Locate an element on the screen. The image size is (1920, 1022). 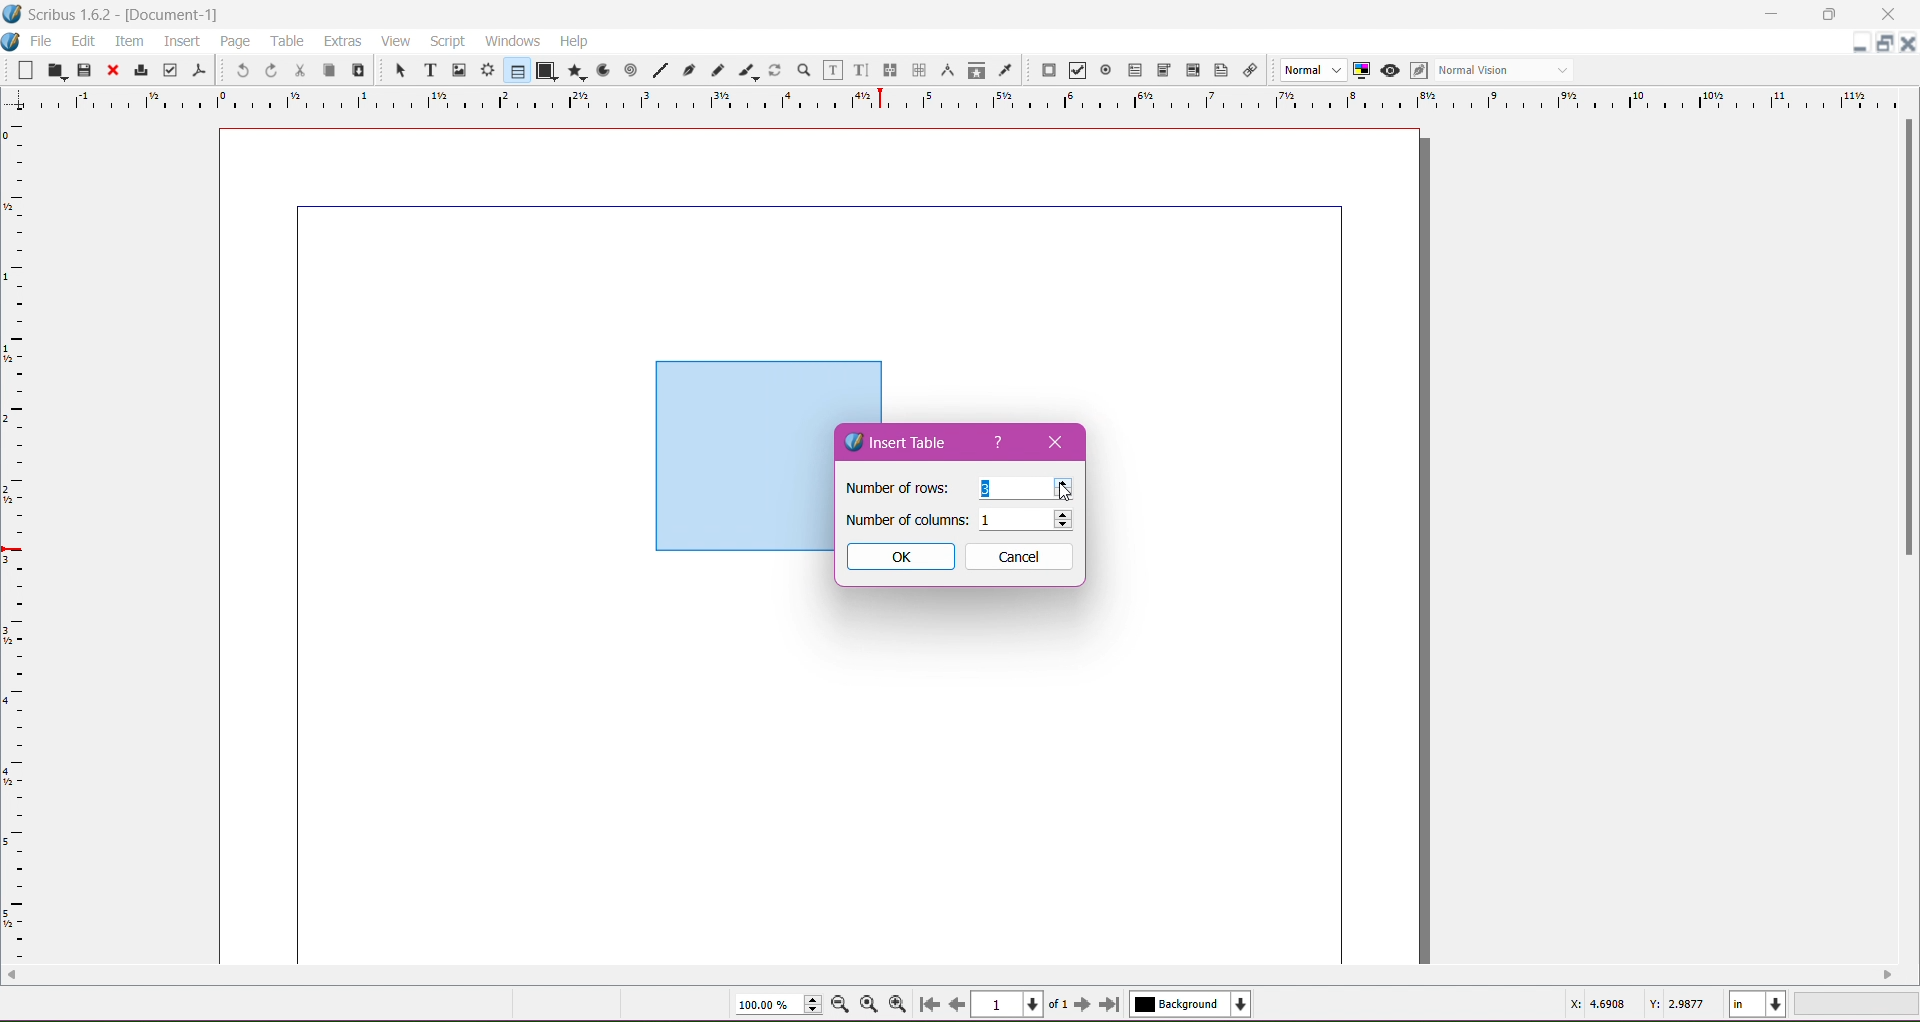
Zoom out is located at coordinates (844, 1003).